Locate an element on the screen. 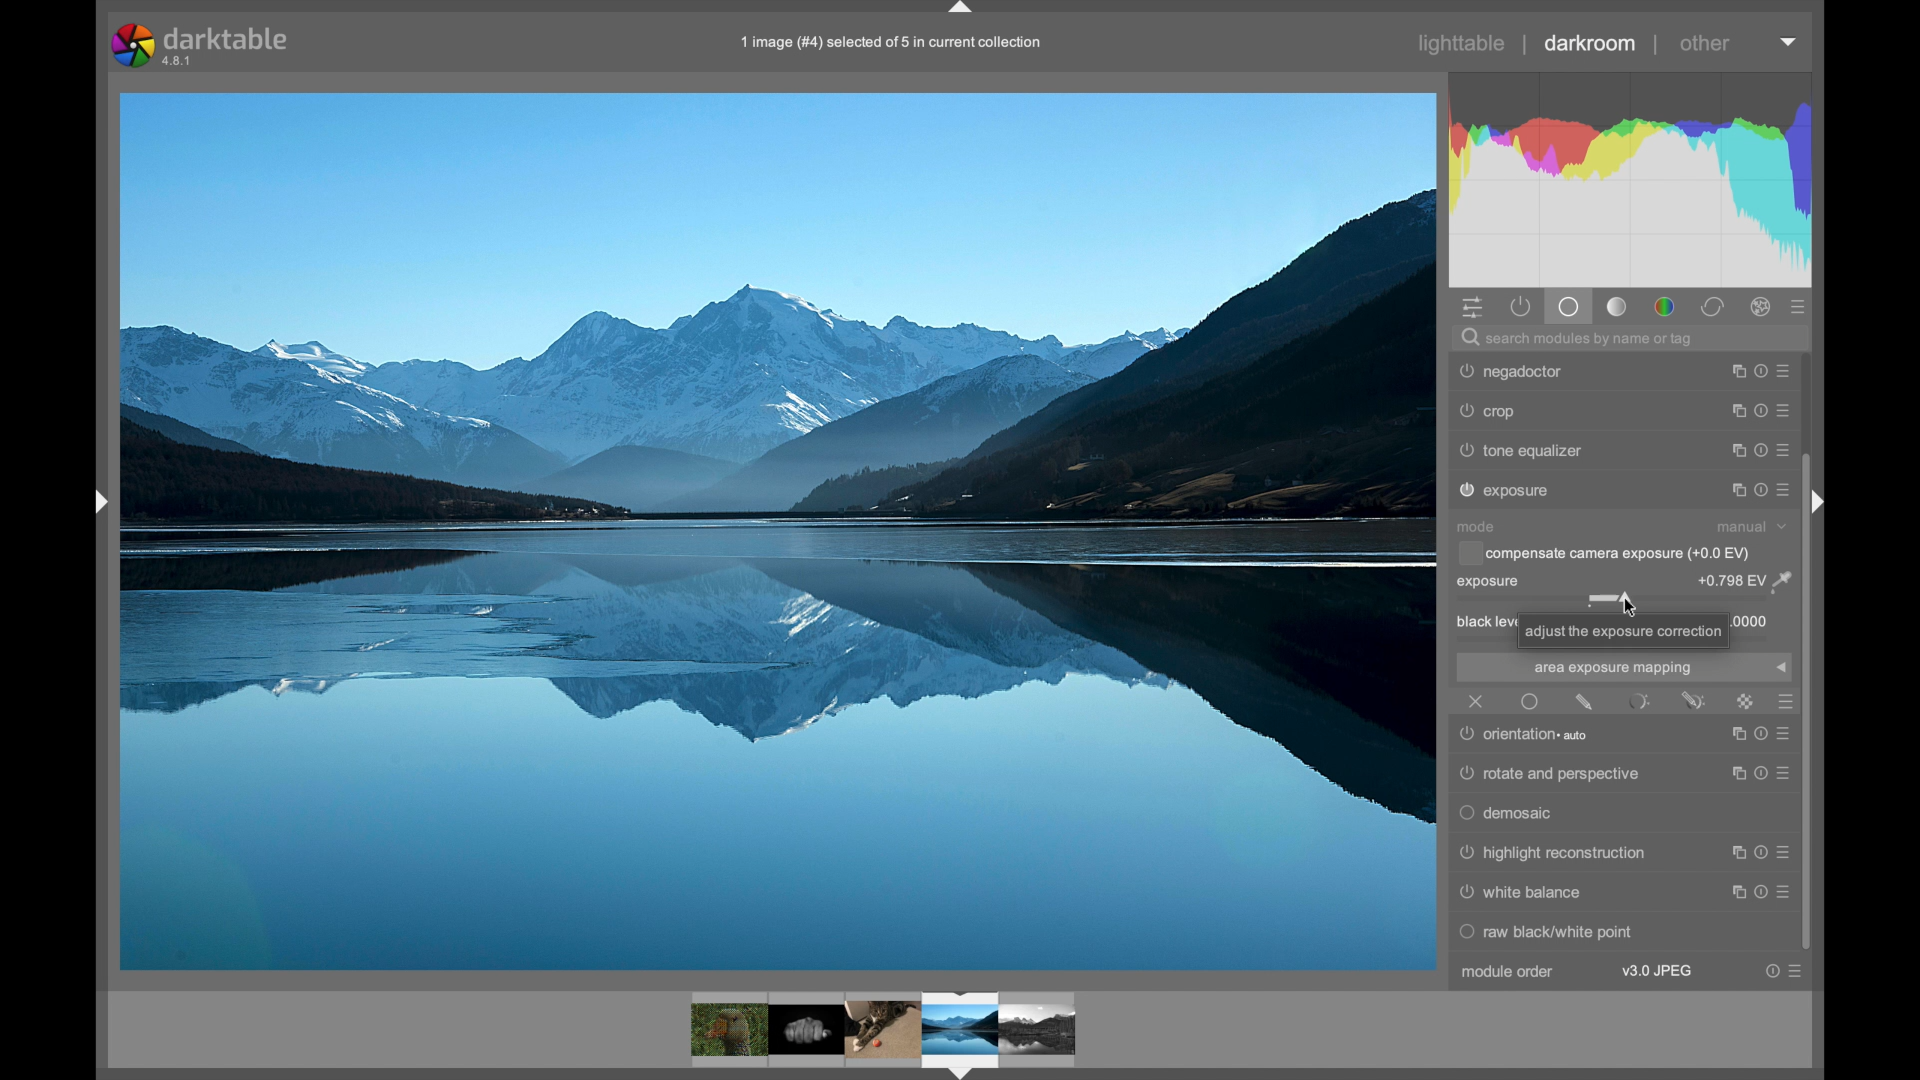 This screenshot has height=1080, width=1920. exposure is located at coordinates (1490, 581).